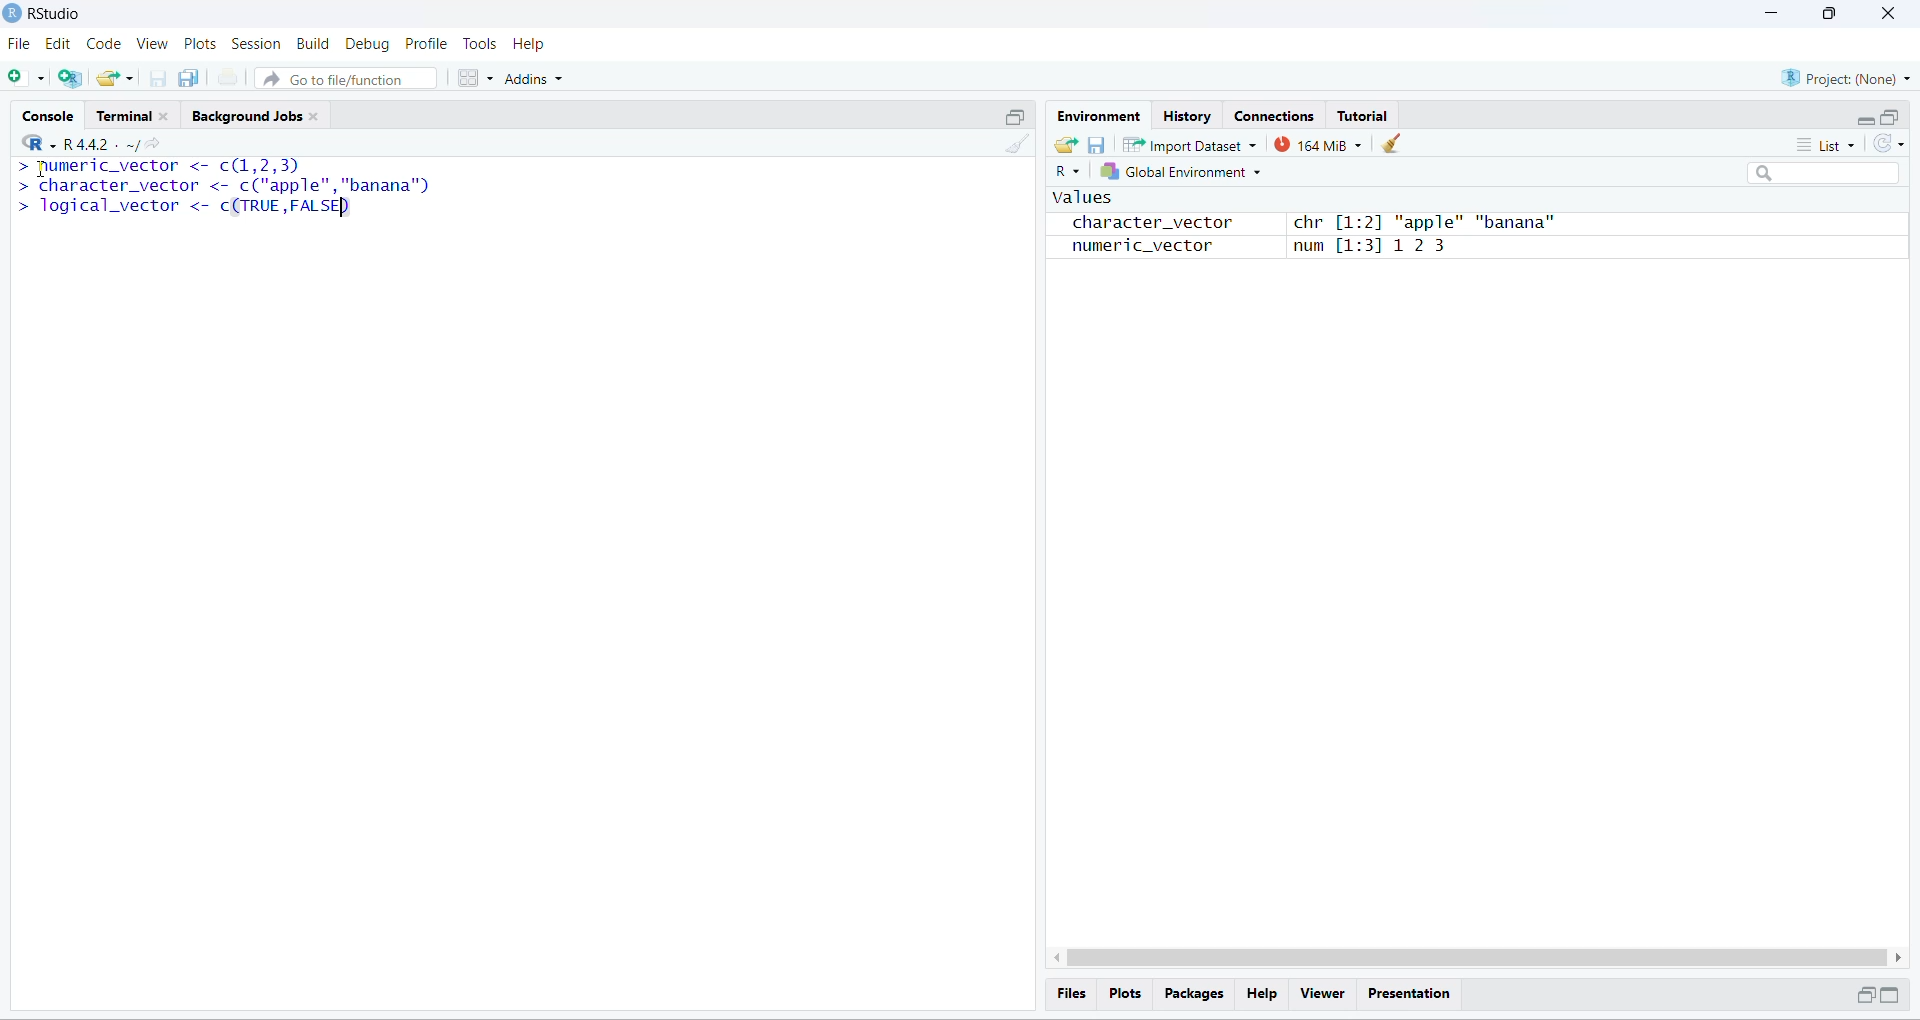  I want to click on Environment., so click(1097, 115).